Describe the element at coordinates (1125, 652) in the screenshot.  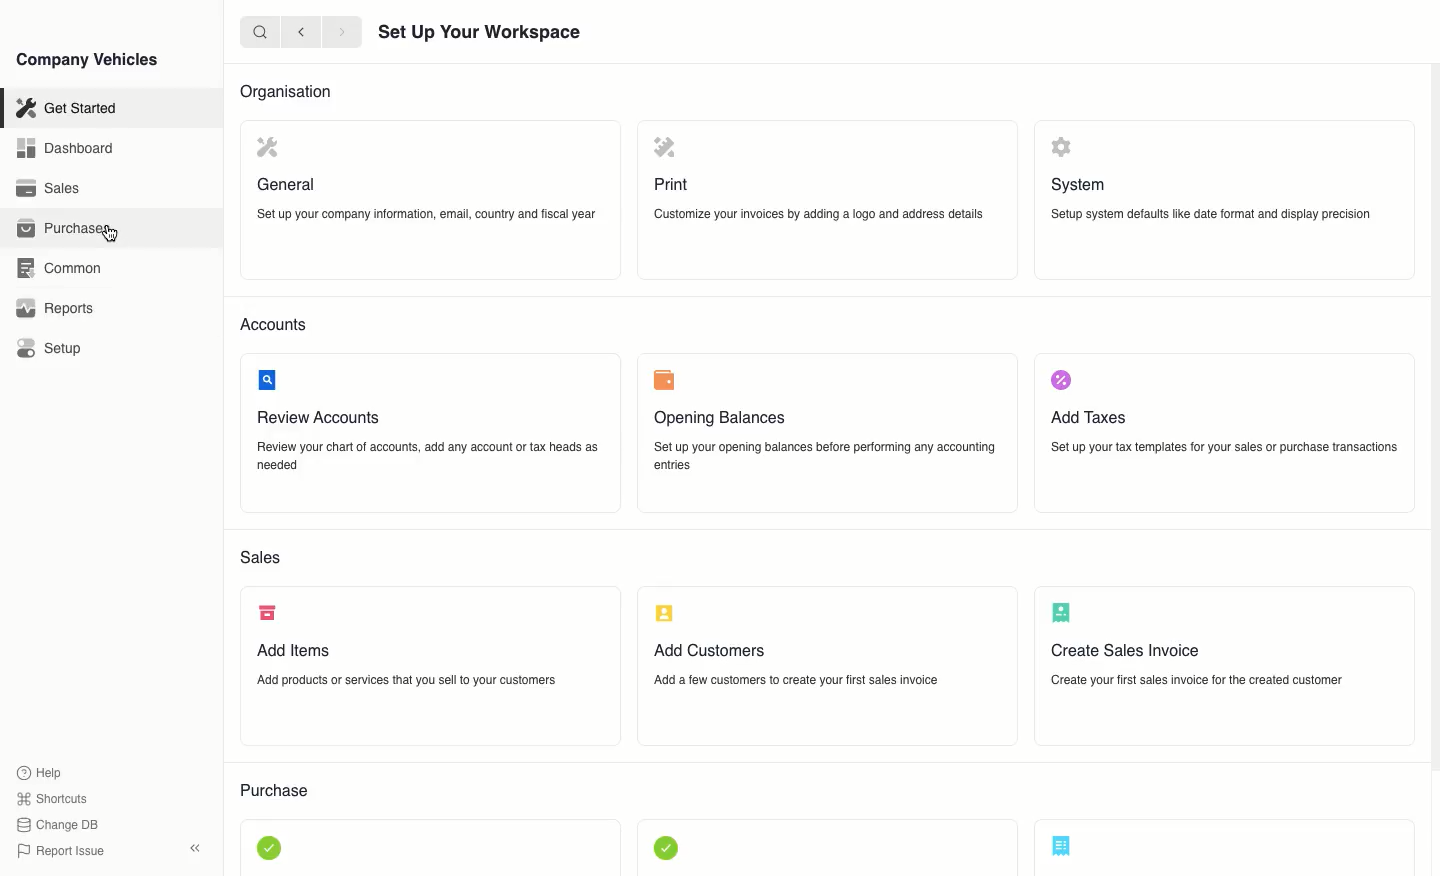
I see `Create Sales Invoice` at that location.